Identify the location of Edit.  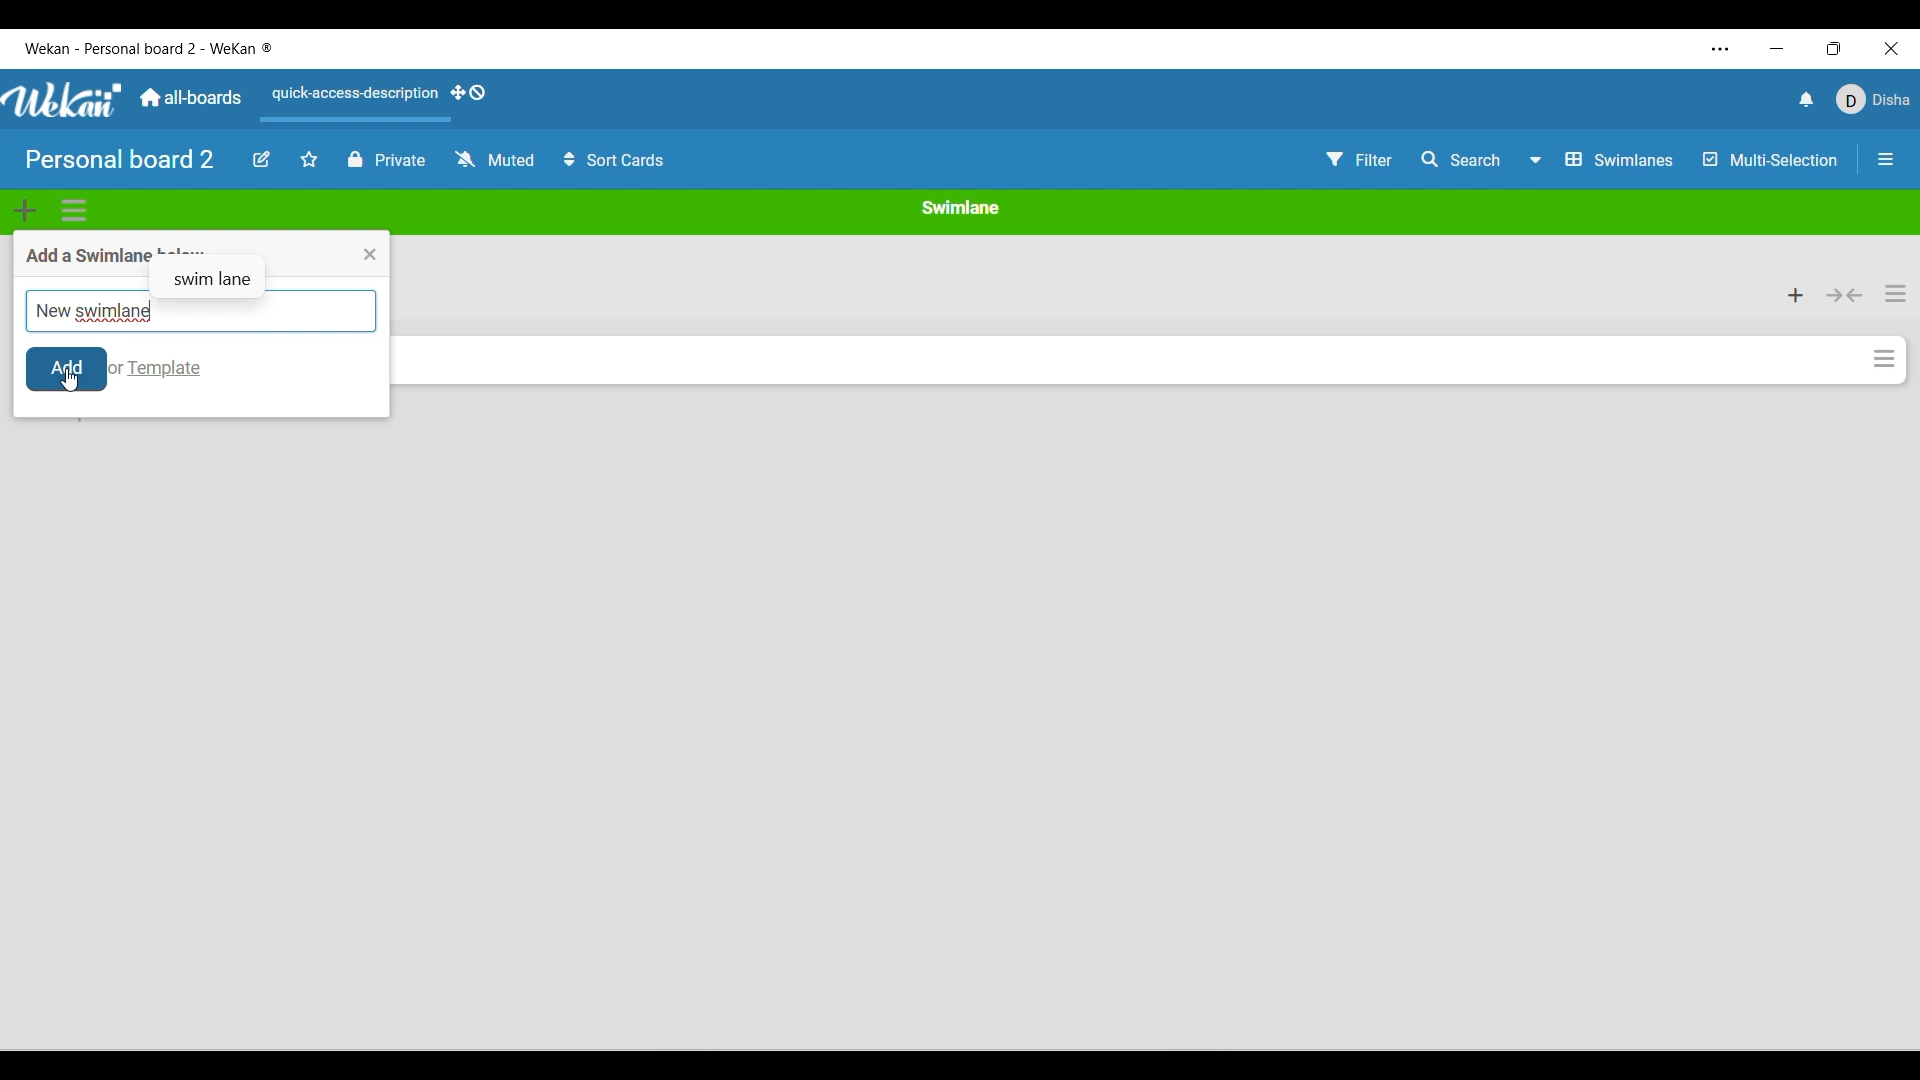
(262, 158).